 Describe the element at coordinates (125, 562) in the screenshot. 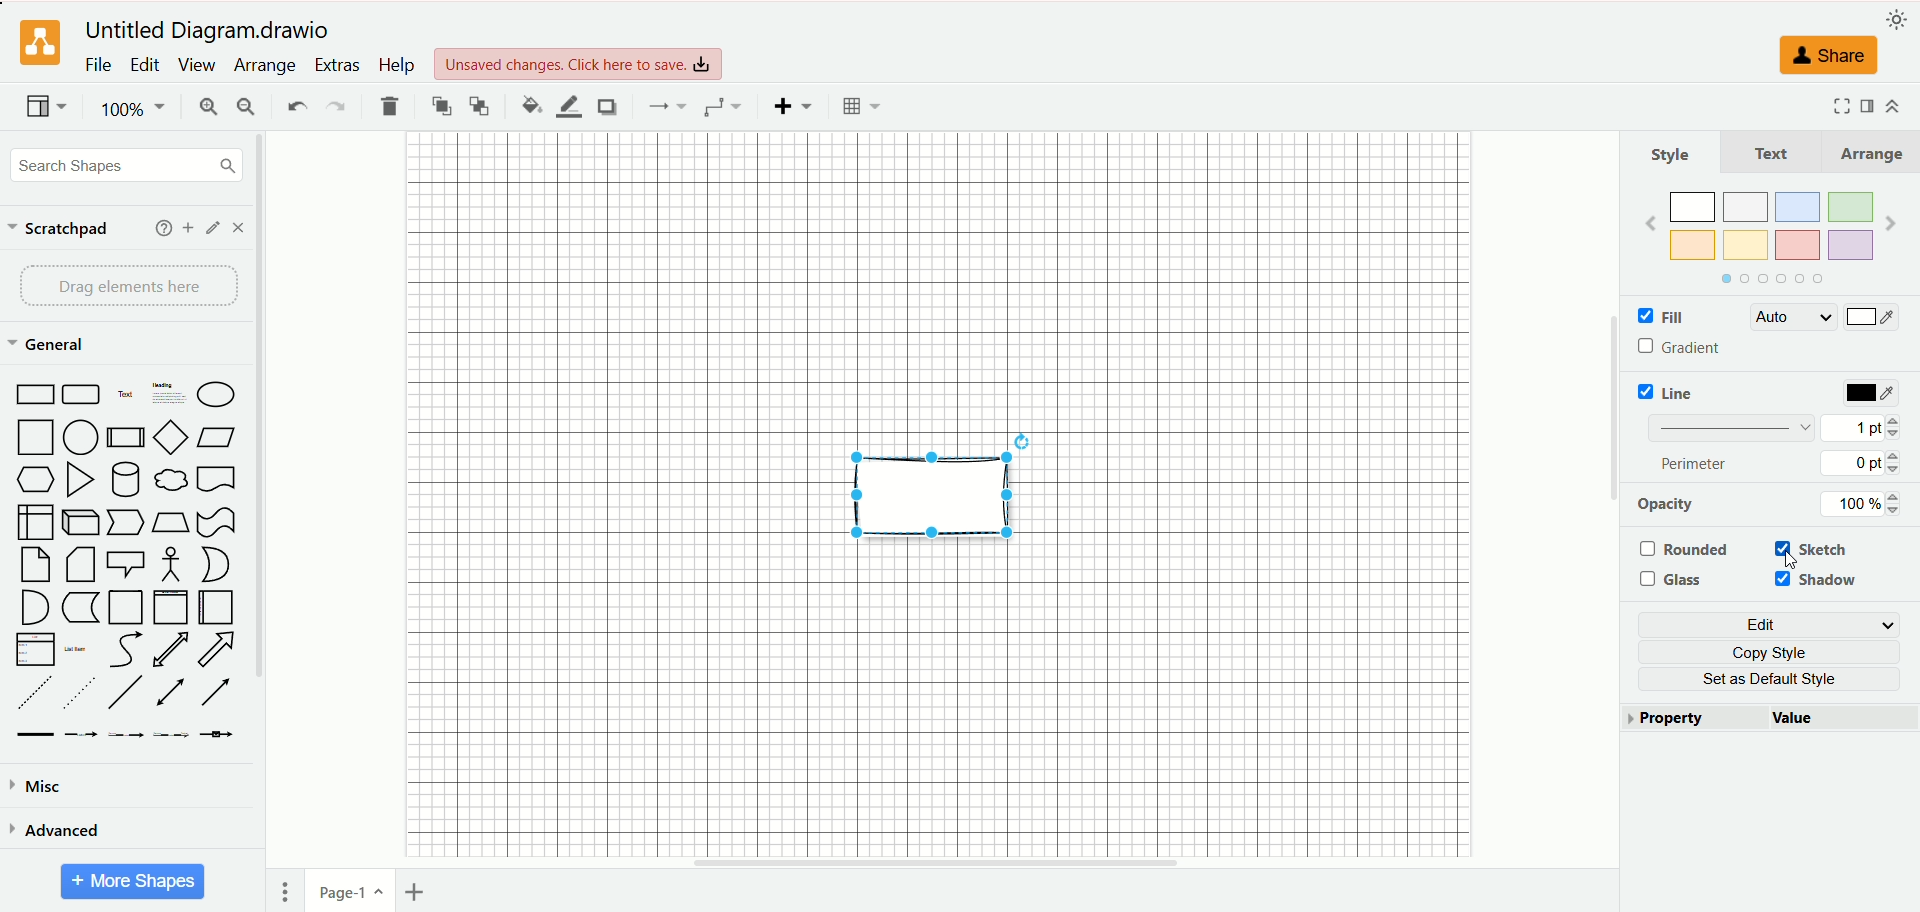

I see `shapes` at that location.